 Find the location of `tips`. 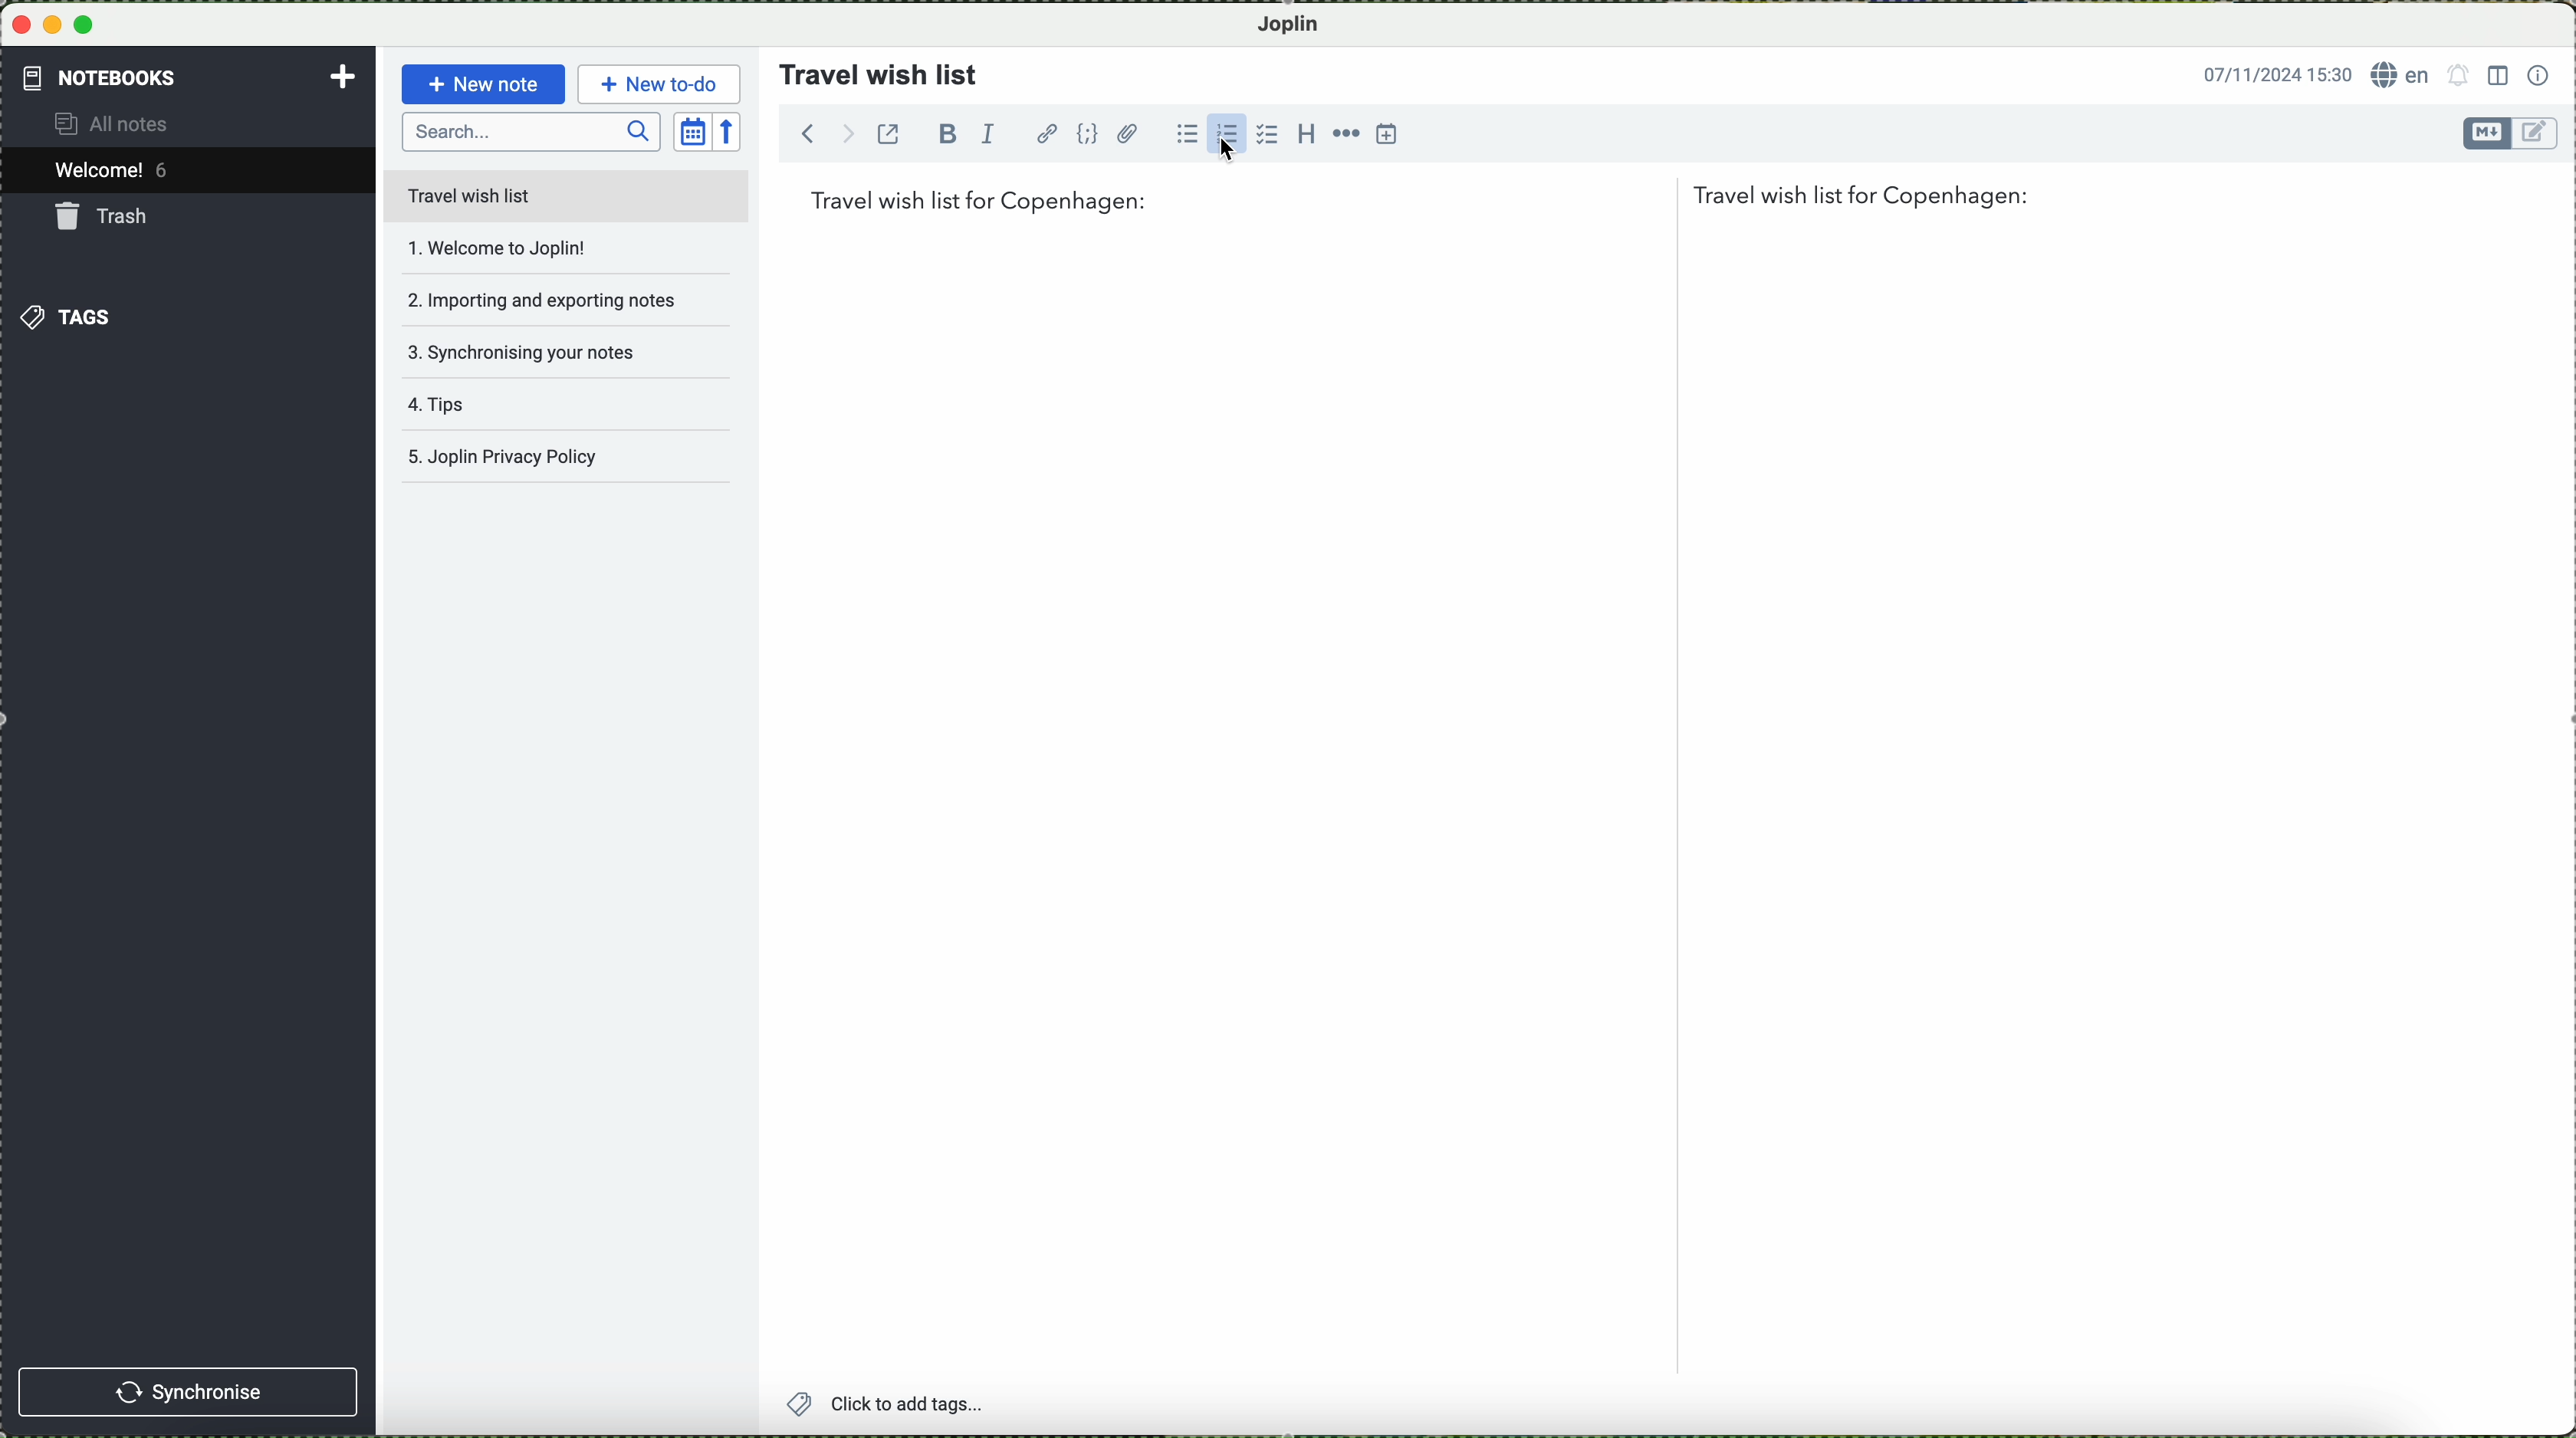

tips is located at coordinates (528, 412).